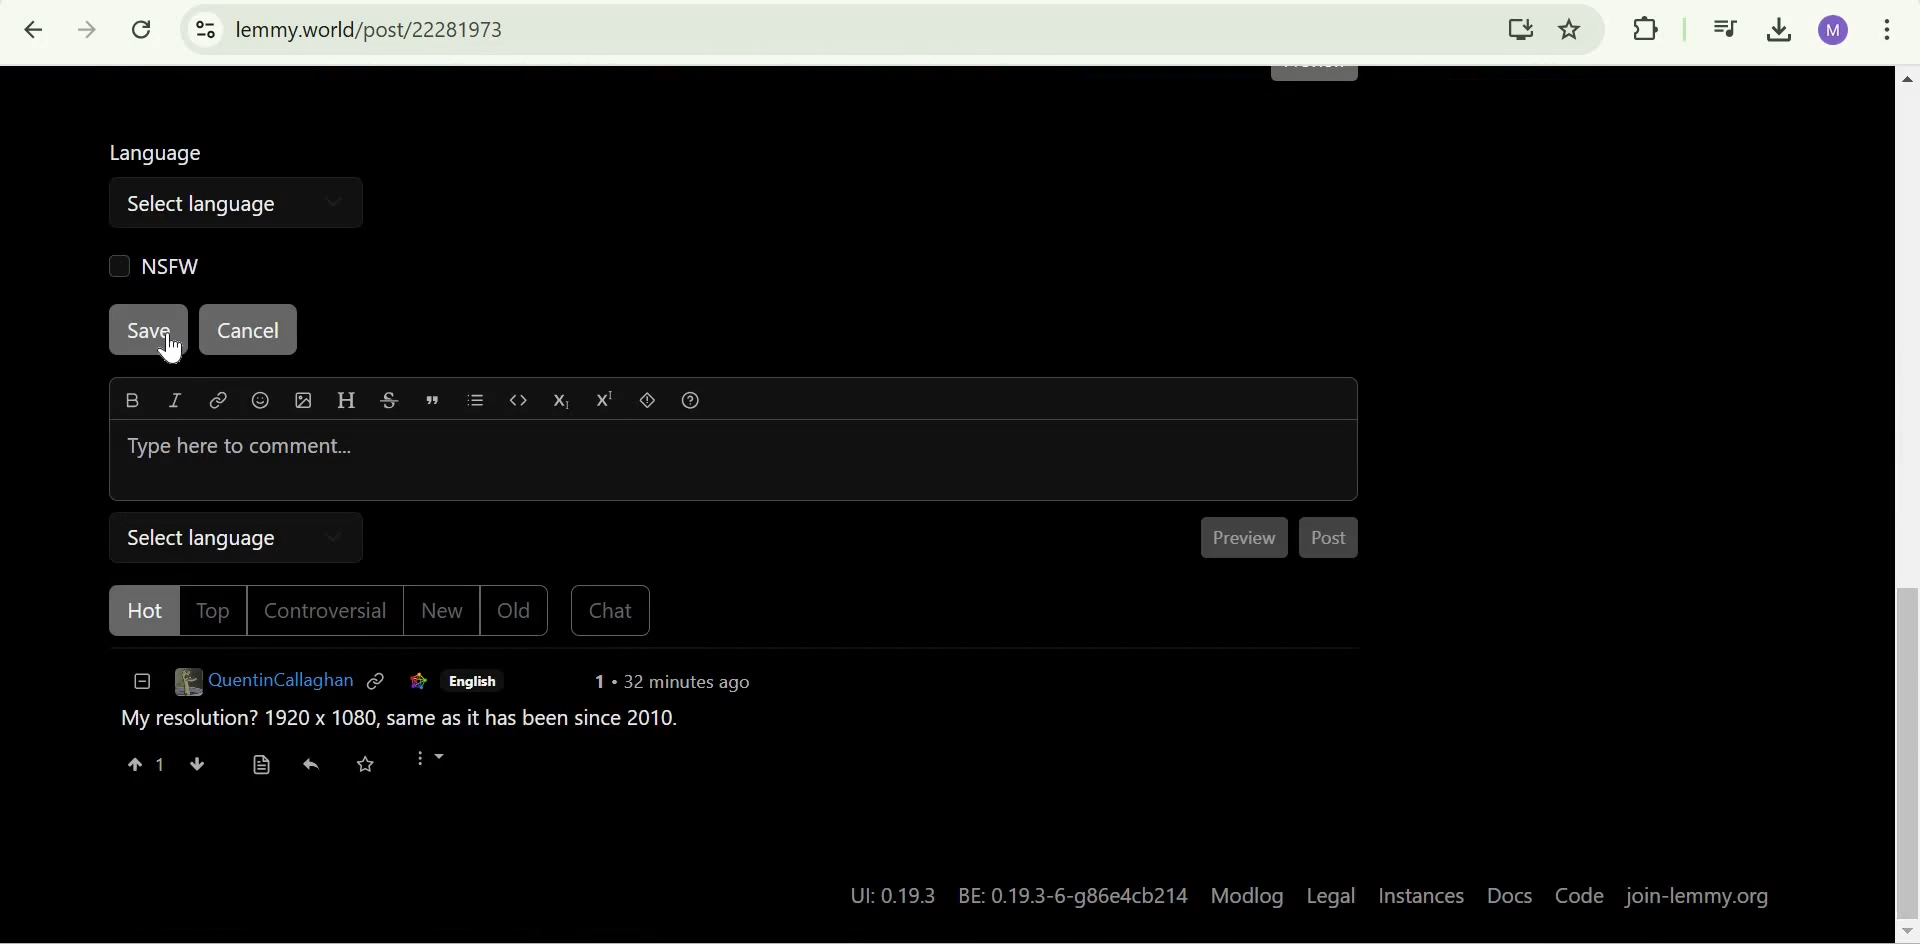 This screenshot has width=1920, height=944. I want to click on My resolution? 1920 x 1080, same as it has been since 2010., so click(398, 725).